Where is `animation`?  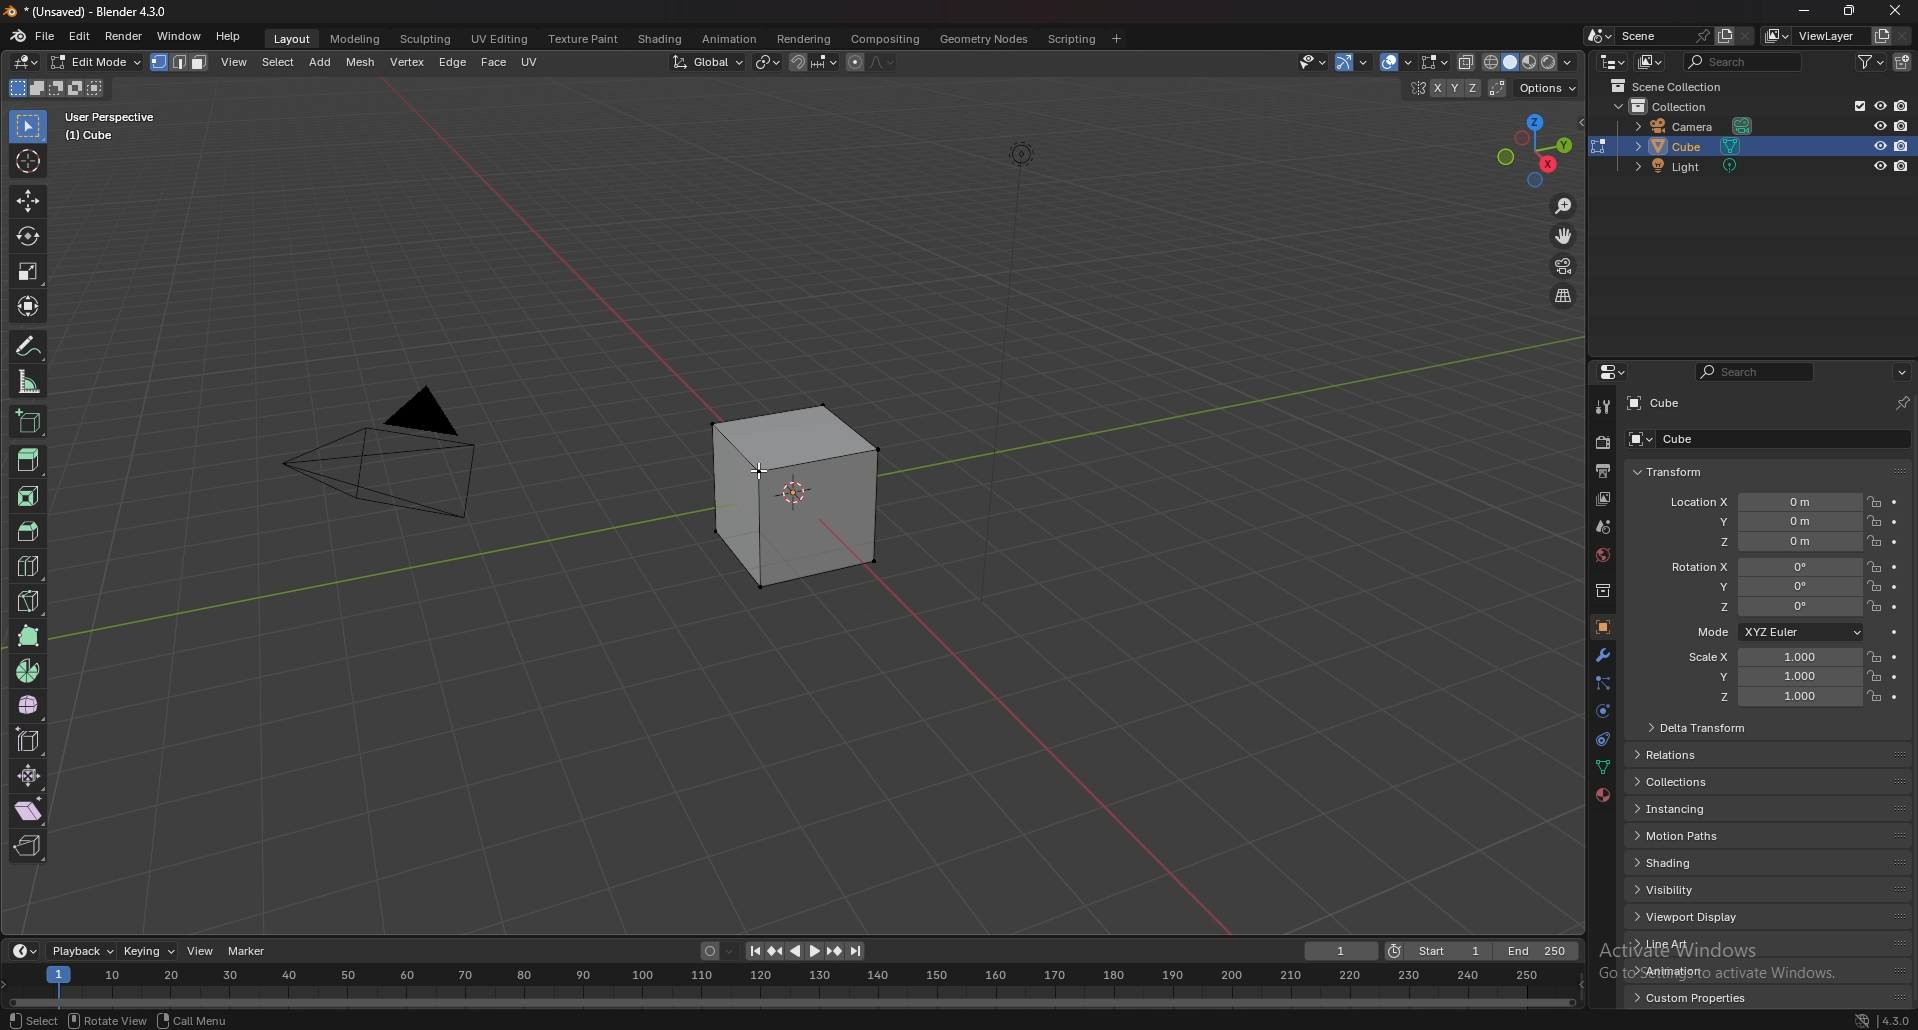
animation is located at coordinates (1701, 970).